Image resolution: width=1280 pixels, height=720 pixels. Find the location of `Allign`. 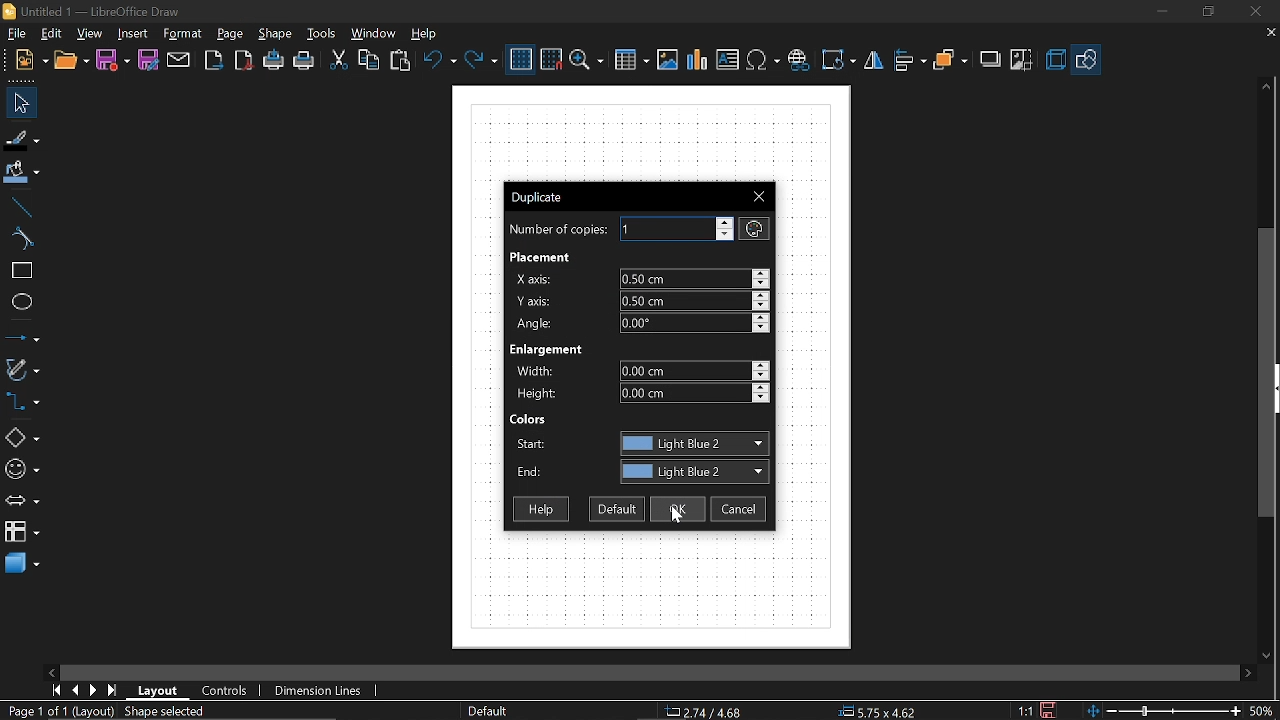

Allign is located at coordinates (910, 61).